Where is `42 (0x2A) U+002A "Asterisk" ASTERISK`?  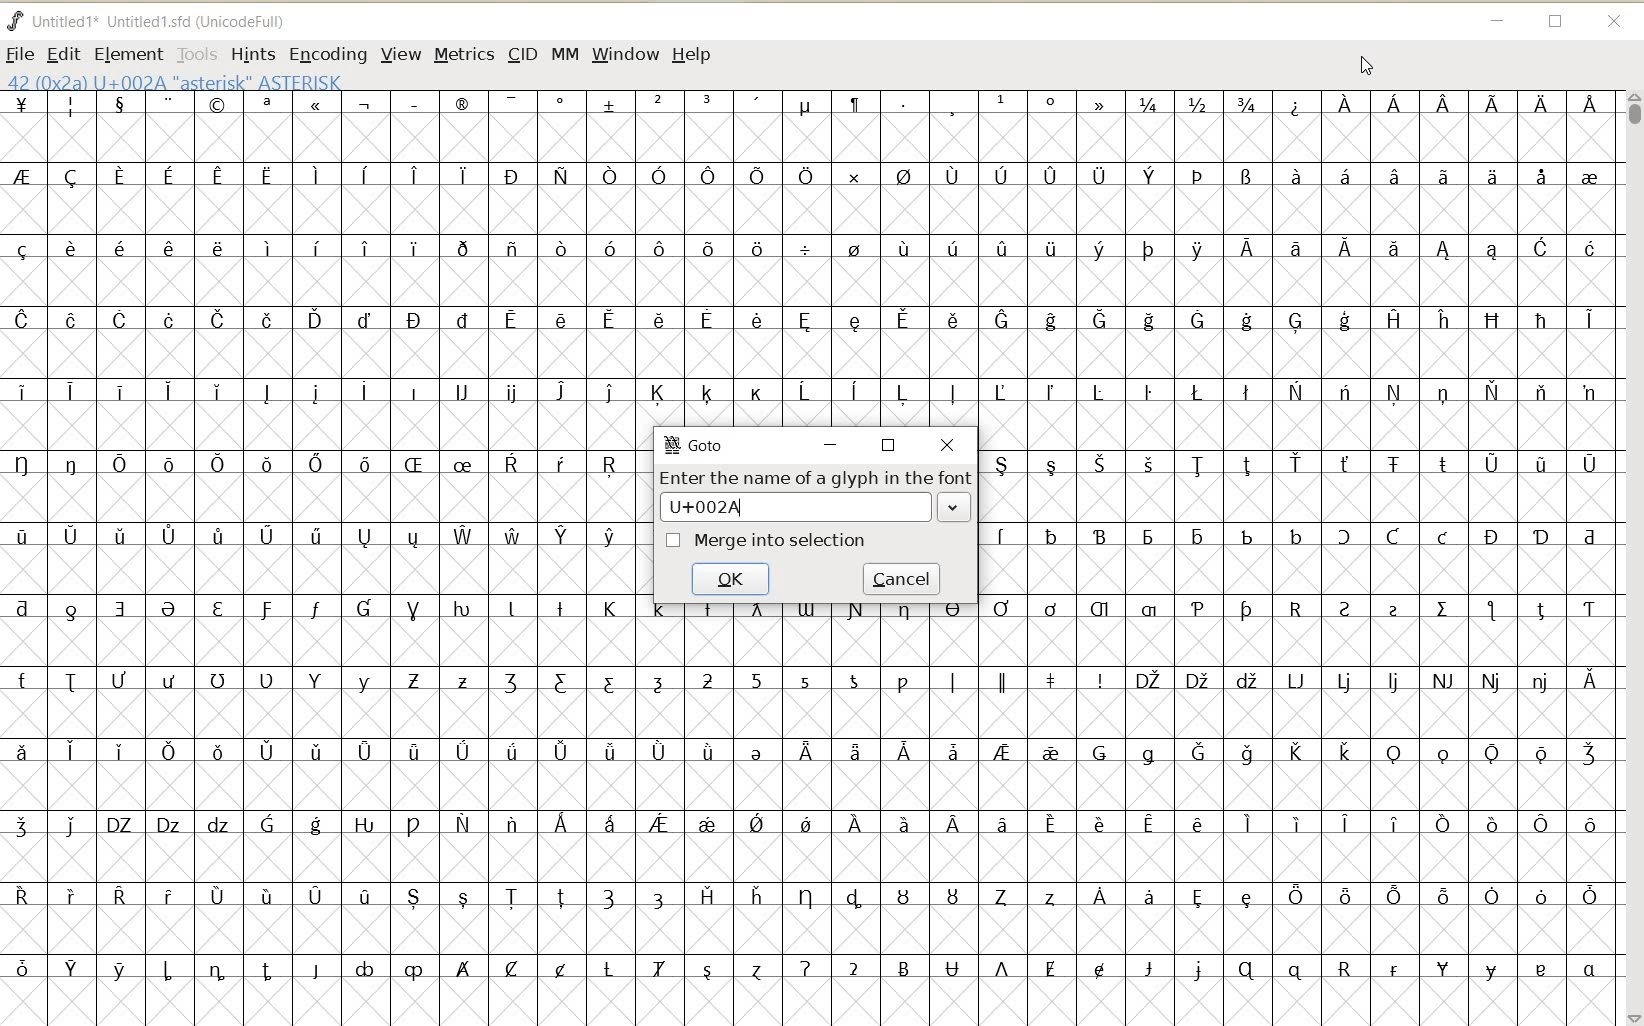
42 (0x2A) U+002A "Asterisk" ASTERISK is located at coordinates (174, 81).